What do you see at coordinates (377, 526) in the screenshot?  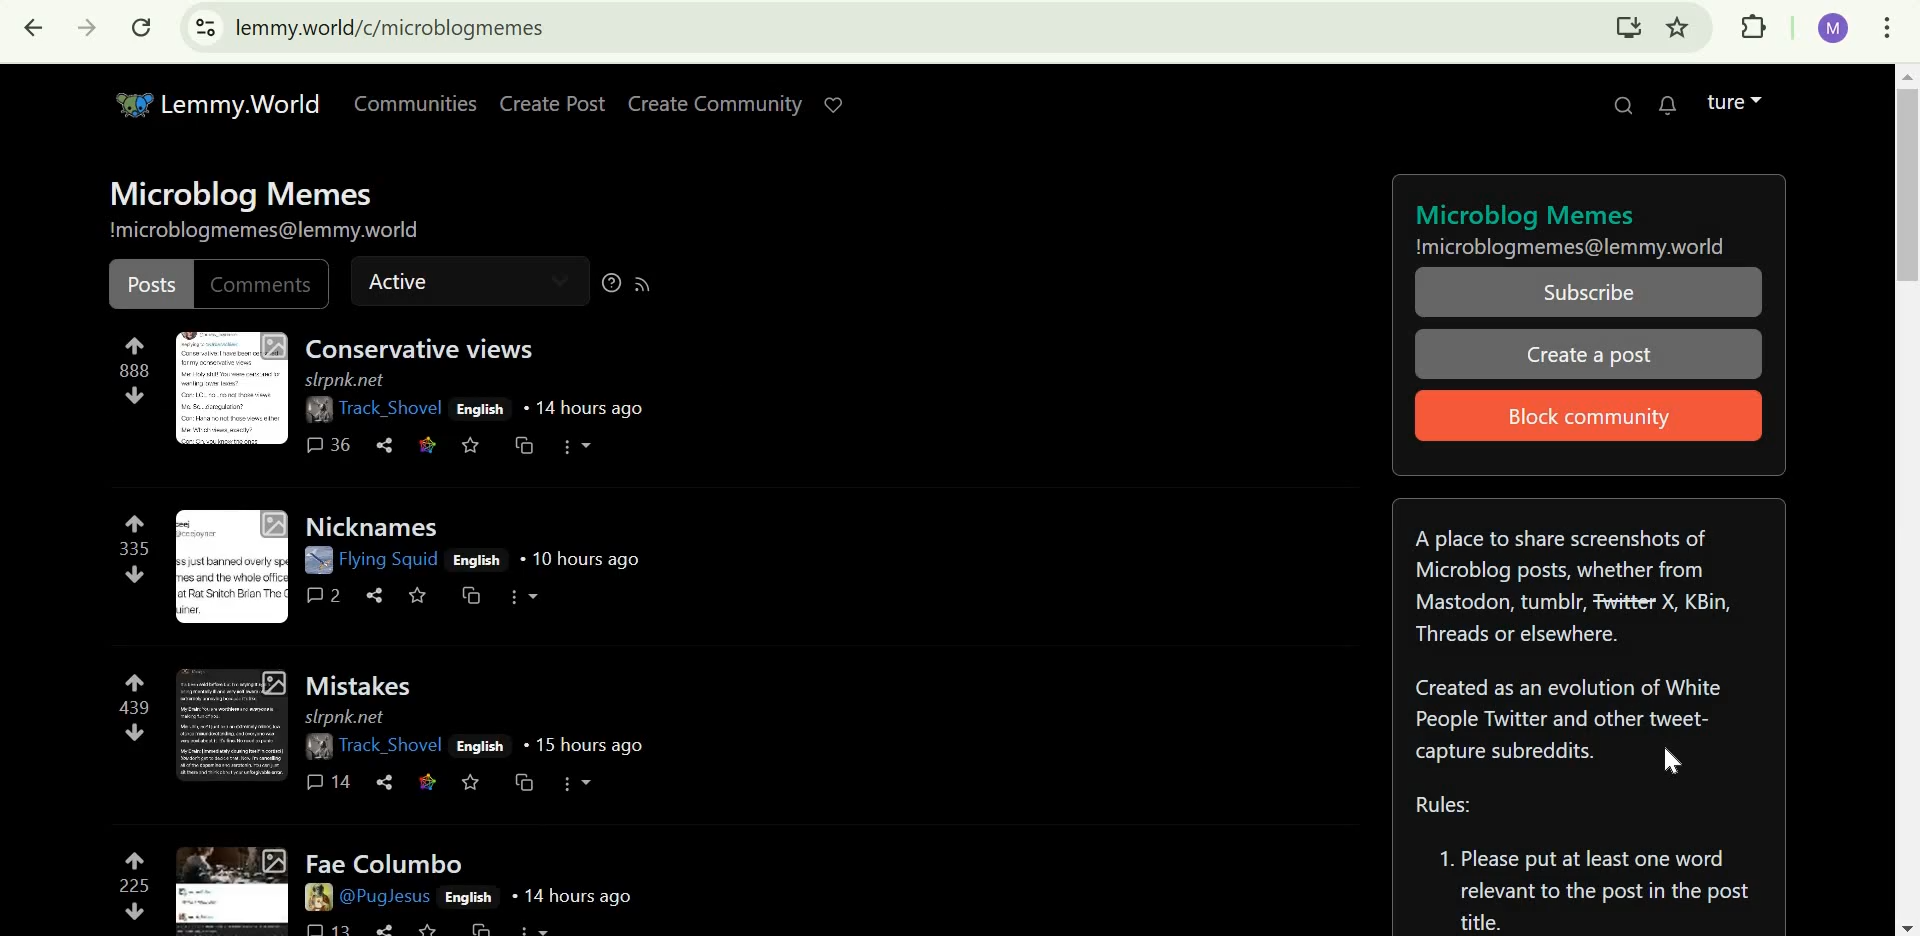 I see `Nicknames` at bounding box center [377, 526].